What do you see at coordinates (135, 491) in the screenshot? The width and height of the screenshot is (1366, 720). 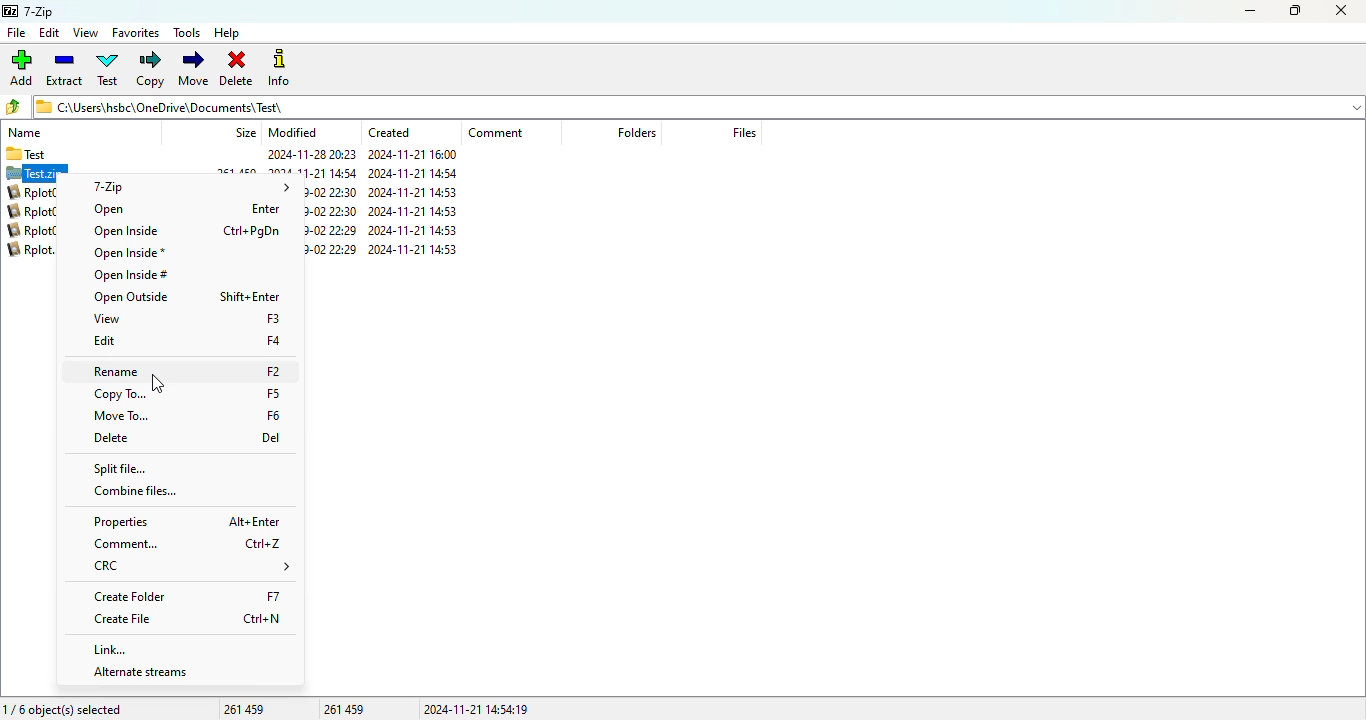 I see `combine files` at bounding box center [135, 491].